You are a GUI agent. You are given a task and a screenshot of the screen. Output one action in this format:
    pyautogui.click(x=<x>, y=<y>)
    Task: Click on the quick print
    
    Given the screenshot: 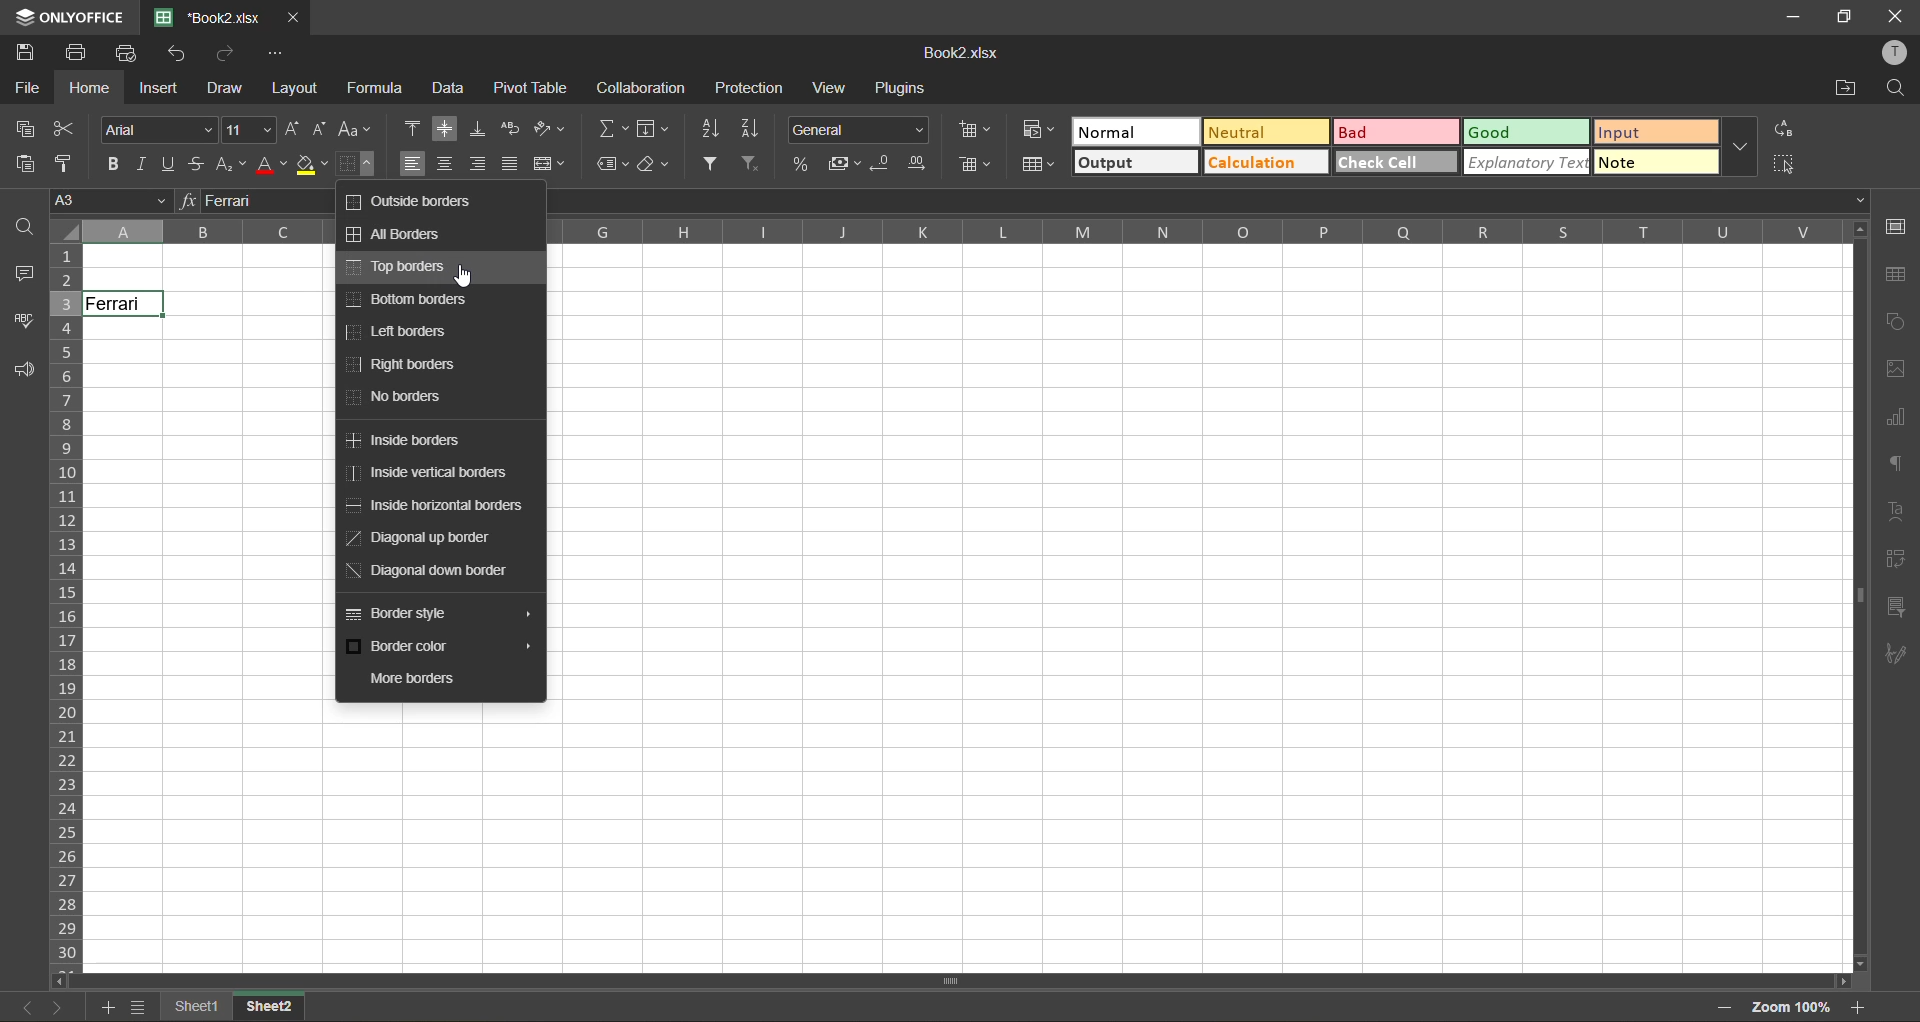 What is the action you would take?
    pyautogui.click(x=128, y=53)
    